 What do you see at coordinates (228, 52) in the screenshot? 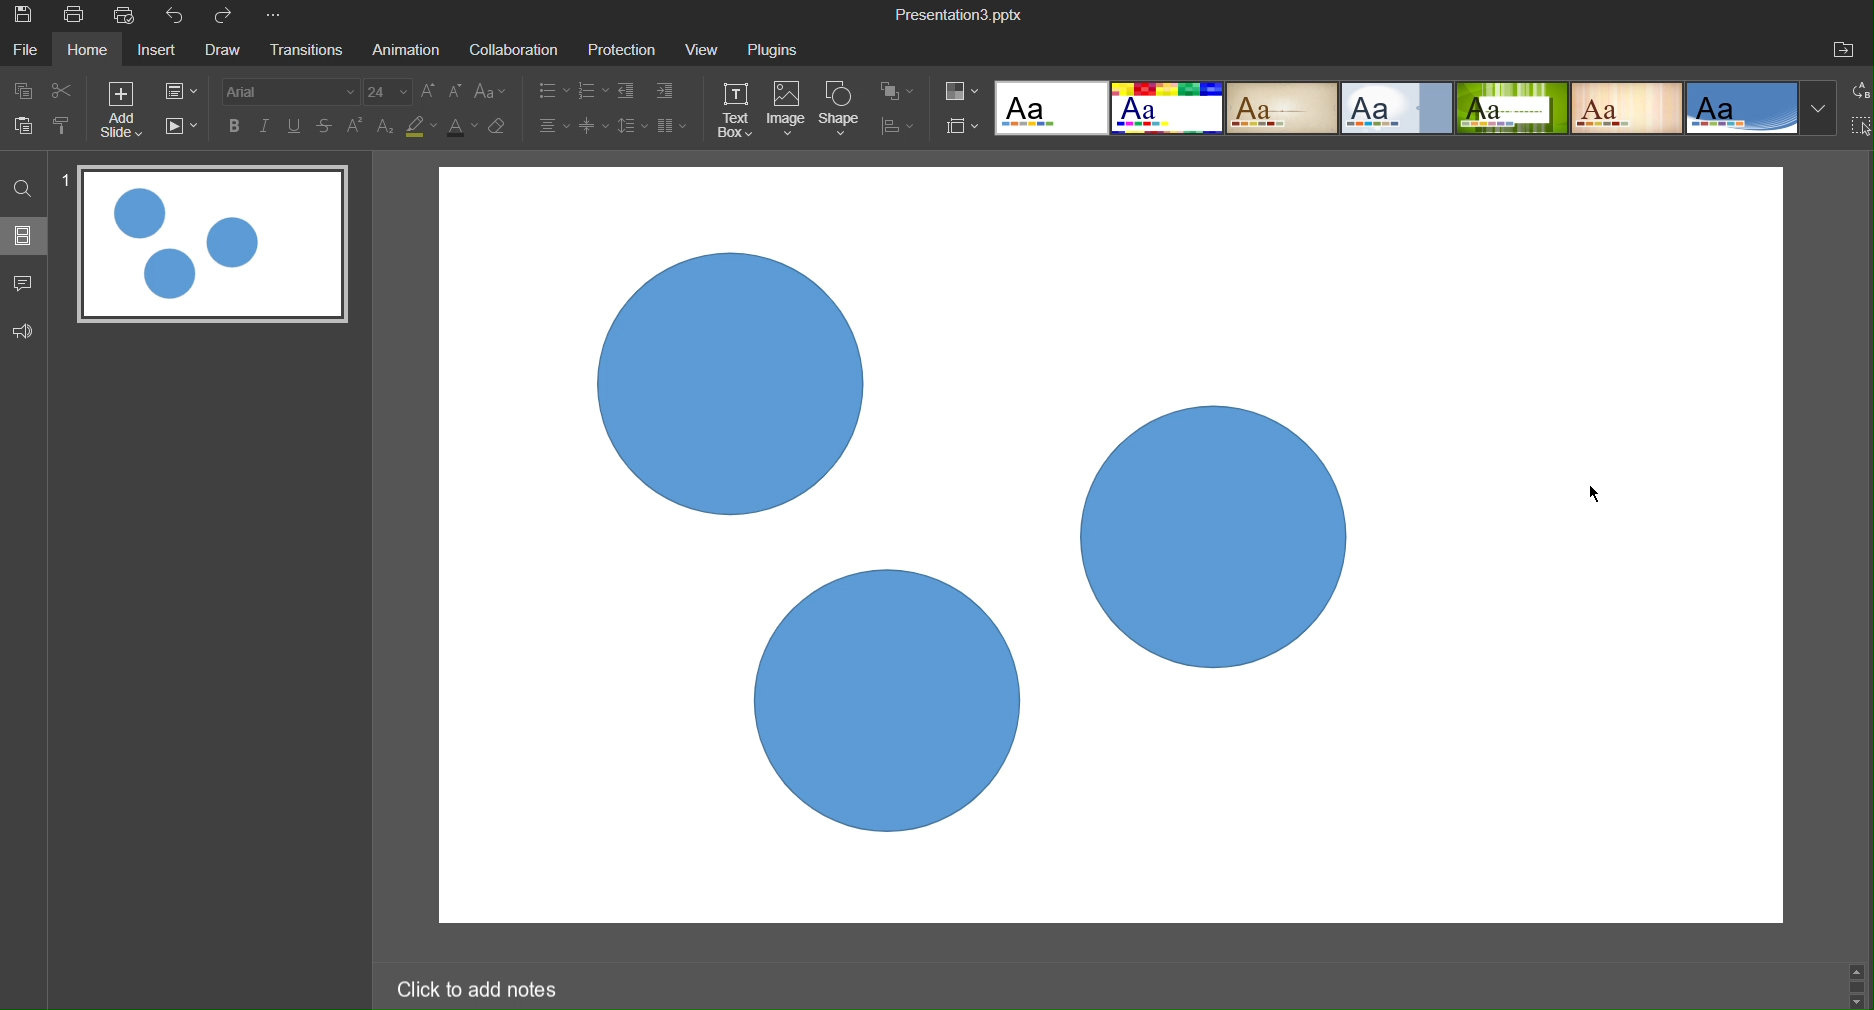
I see `Draw` at bounding box center [228, 52].